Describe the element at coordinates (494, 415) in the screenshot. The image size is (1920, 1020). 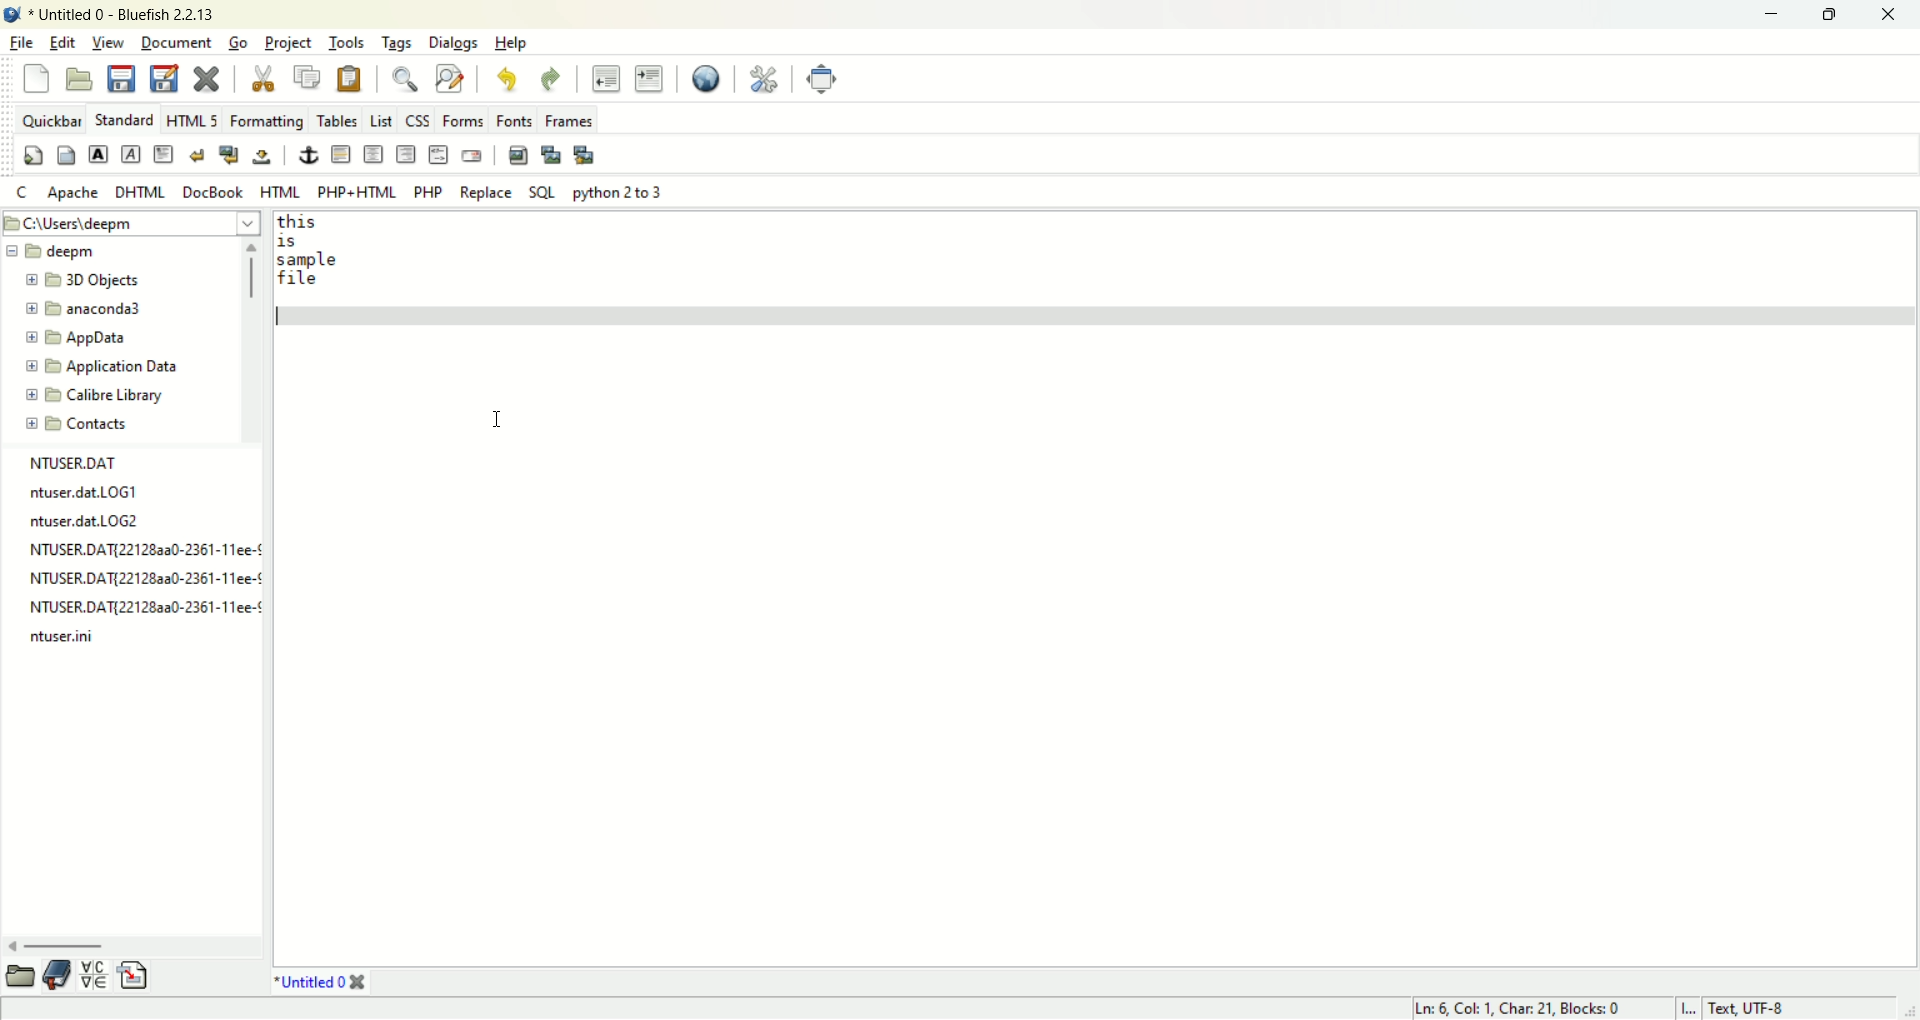
I see `cursor ` at that location.